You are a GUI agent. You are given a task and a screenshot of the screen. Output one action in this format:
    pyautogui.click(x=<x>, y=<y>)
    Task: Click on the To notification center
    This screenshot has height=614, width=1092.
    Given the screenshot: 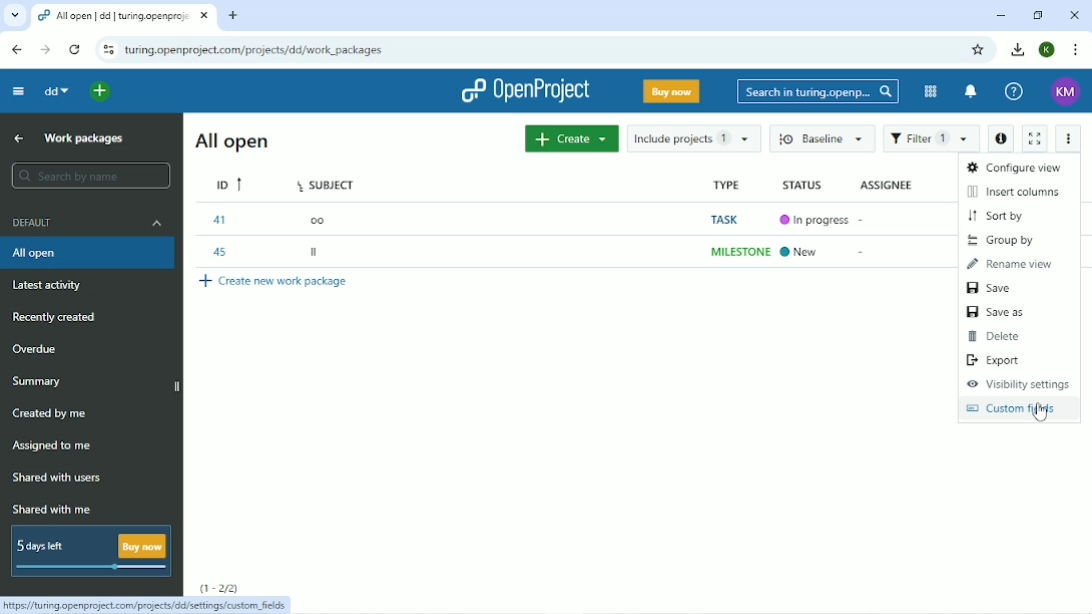 What is the action you would take?
    pyautogui.click(x=971, y=91)
    